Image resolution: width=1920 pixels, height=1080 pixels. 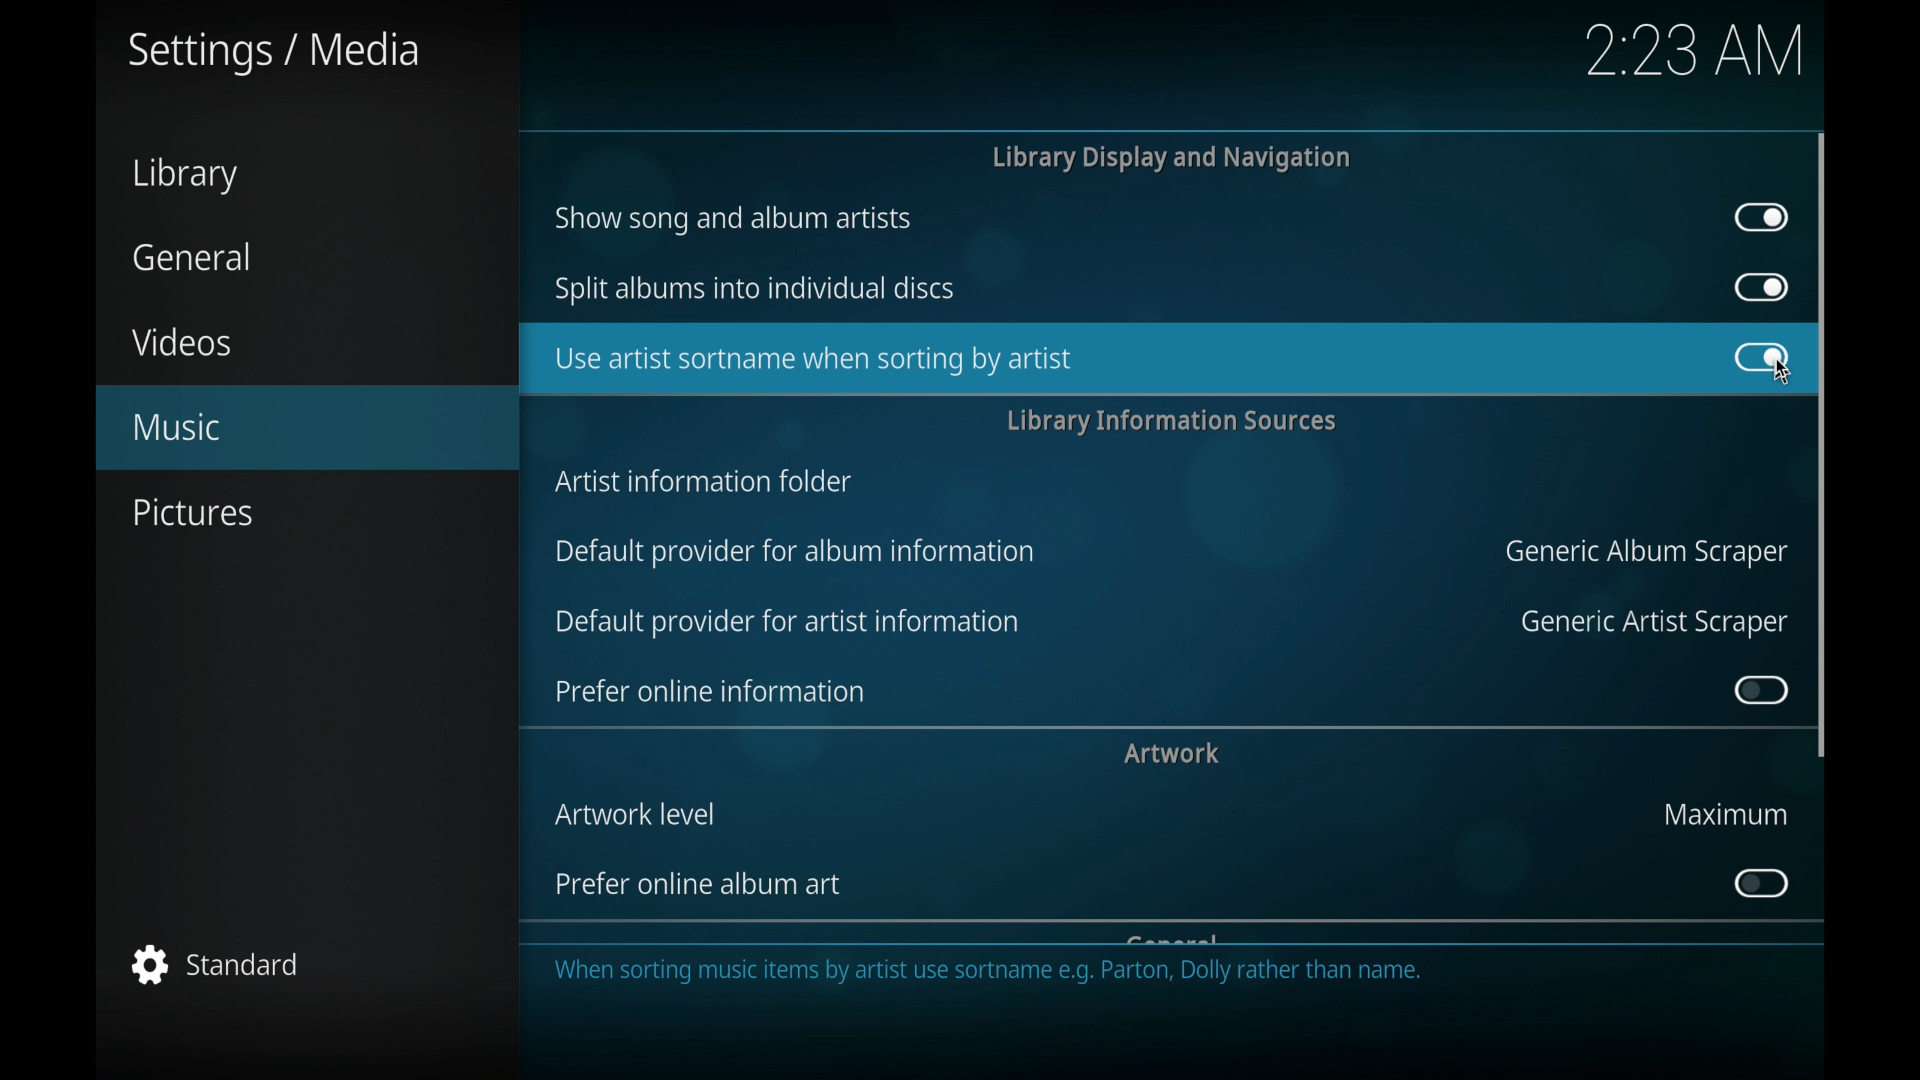 What do you see at coordinates (1762, 357) in the screenshot?
I see `toggle button` at bounding box center [1762, 357].